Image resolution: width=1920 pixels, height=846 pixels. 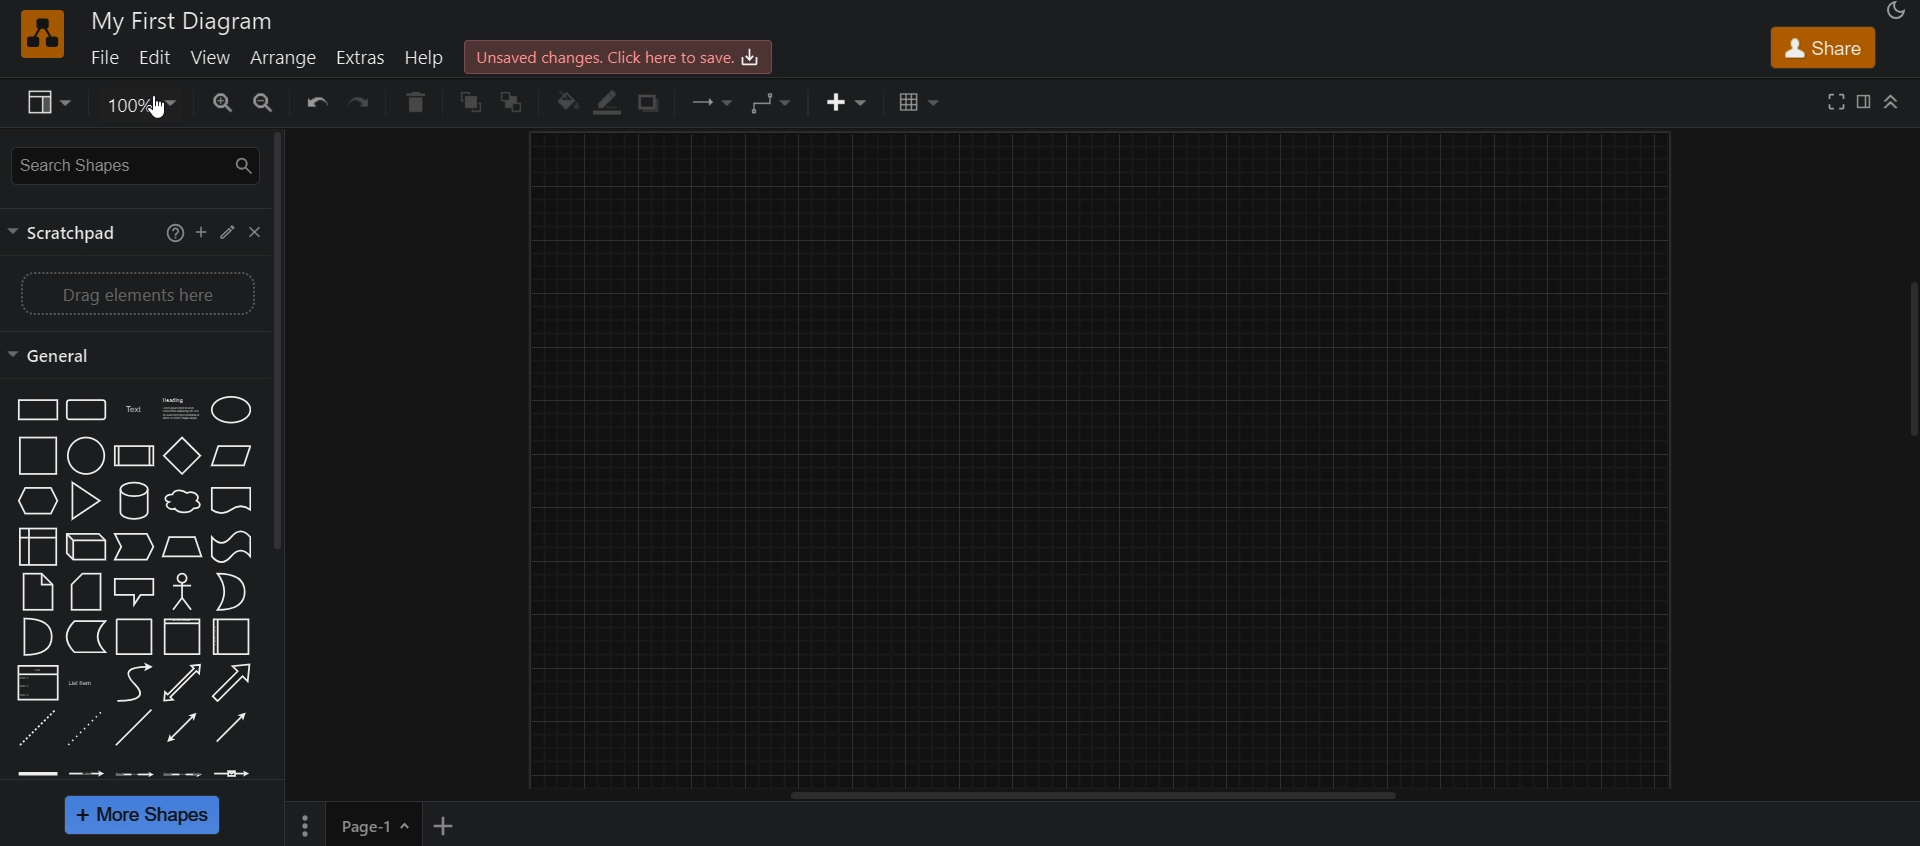 I want to click on page 1, so click(x=352, y=824).